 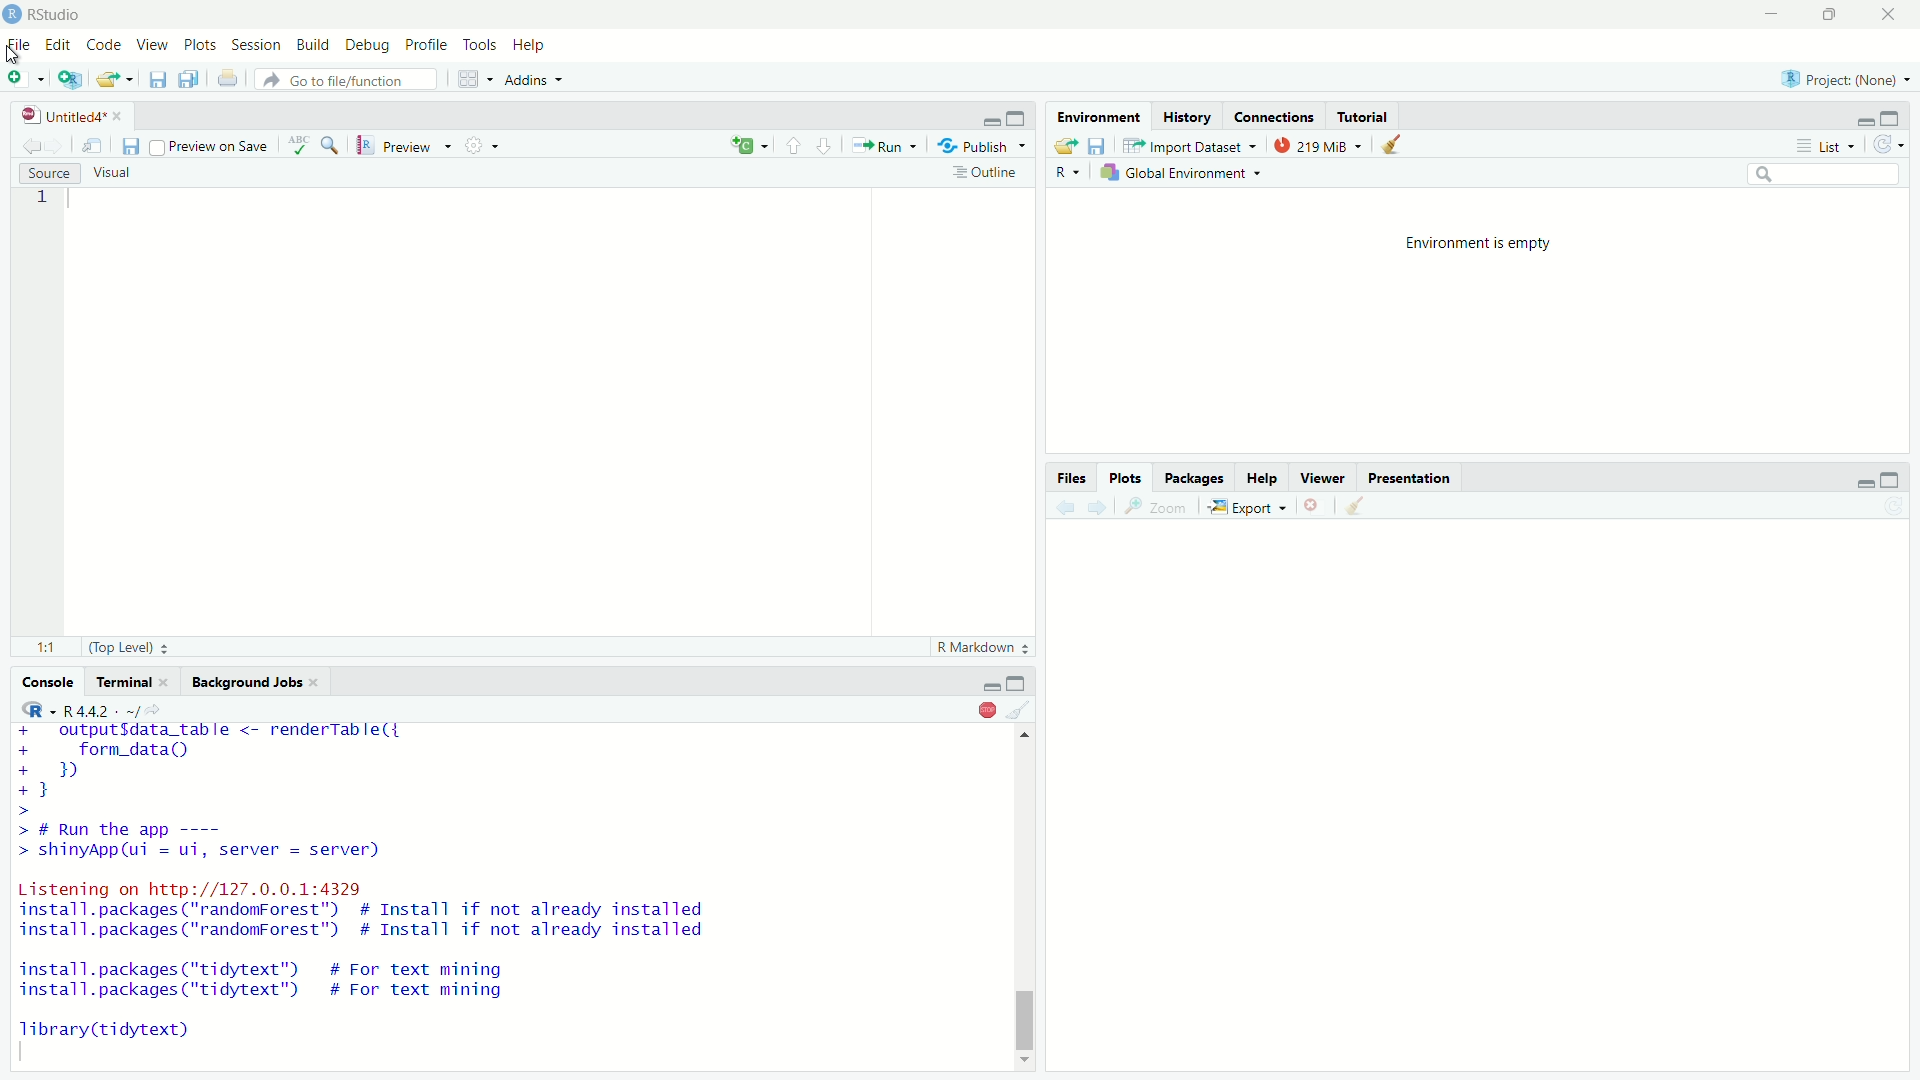 What do you see at coordinates (425, 46) in the screenshot?
I see `Profile` at bounding box center [425, 46].